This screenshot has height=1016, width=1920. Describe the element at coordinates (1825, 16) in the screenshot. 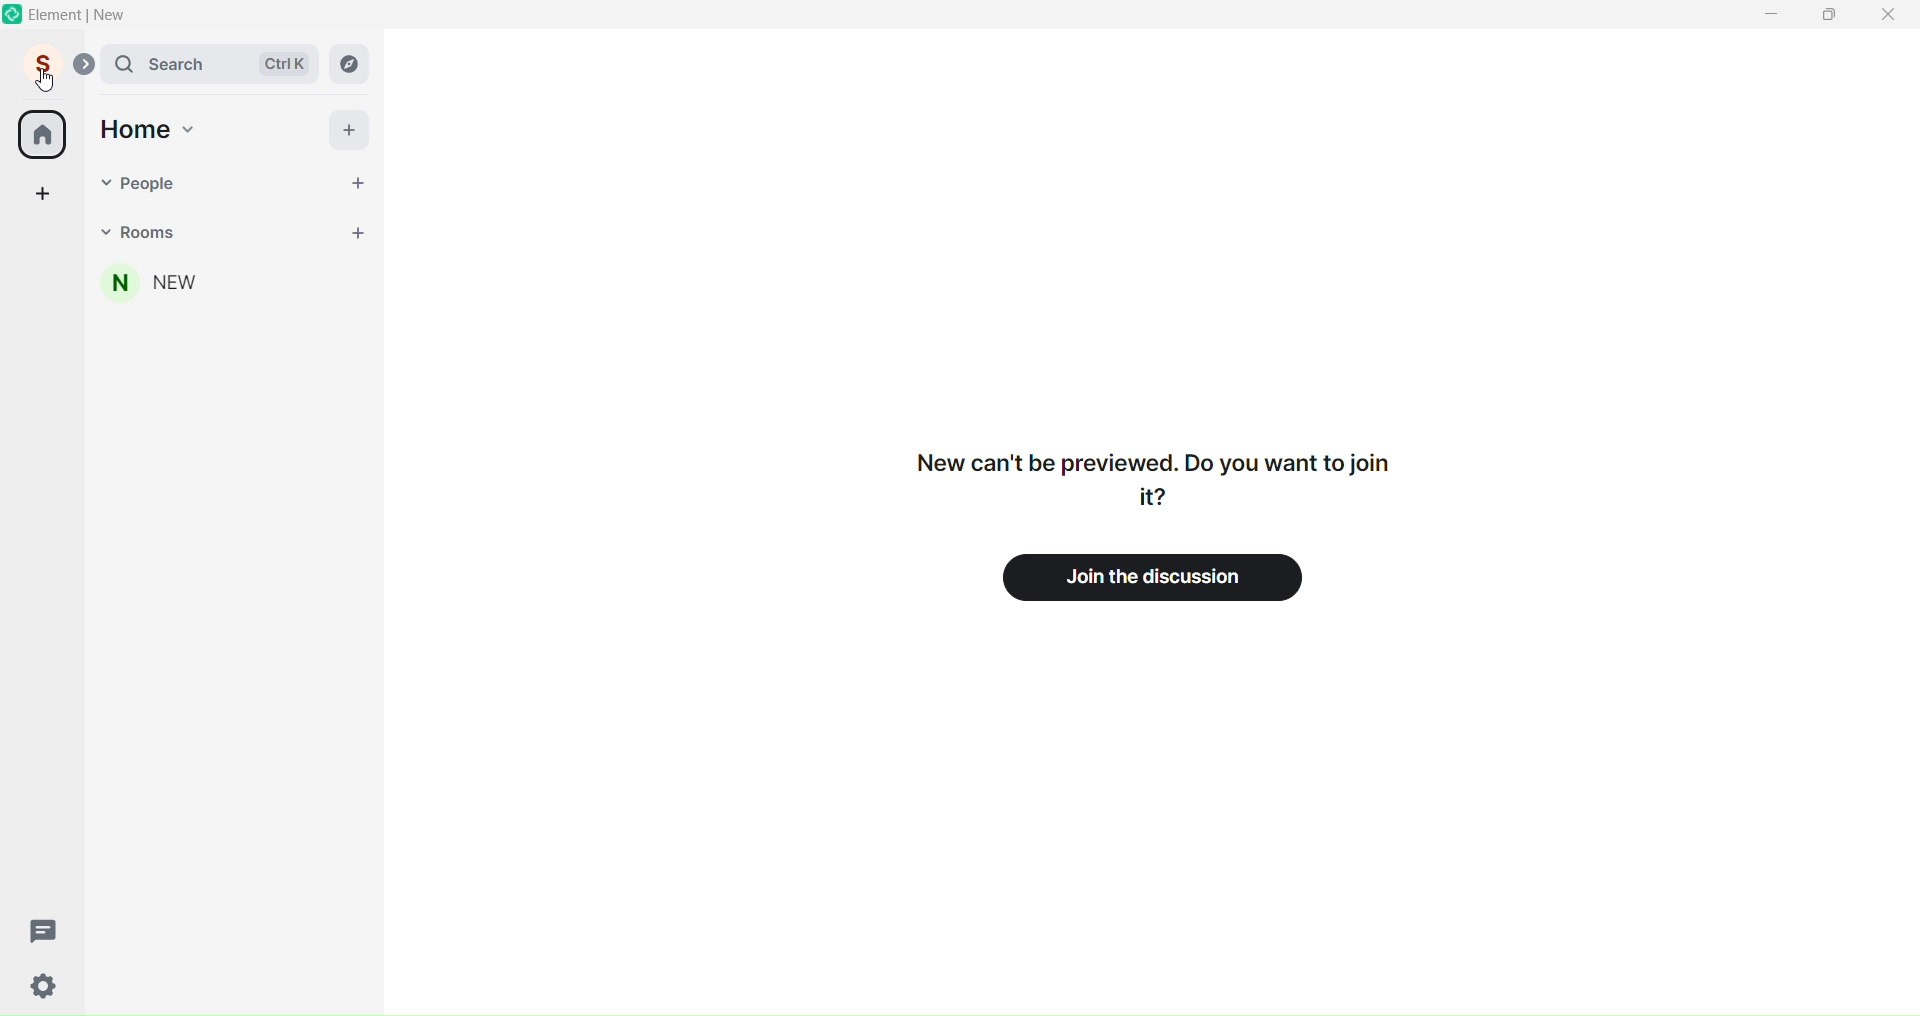

I see `Maximize` at that location.